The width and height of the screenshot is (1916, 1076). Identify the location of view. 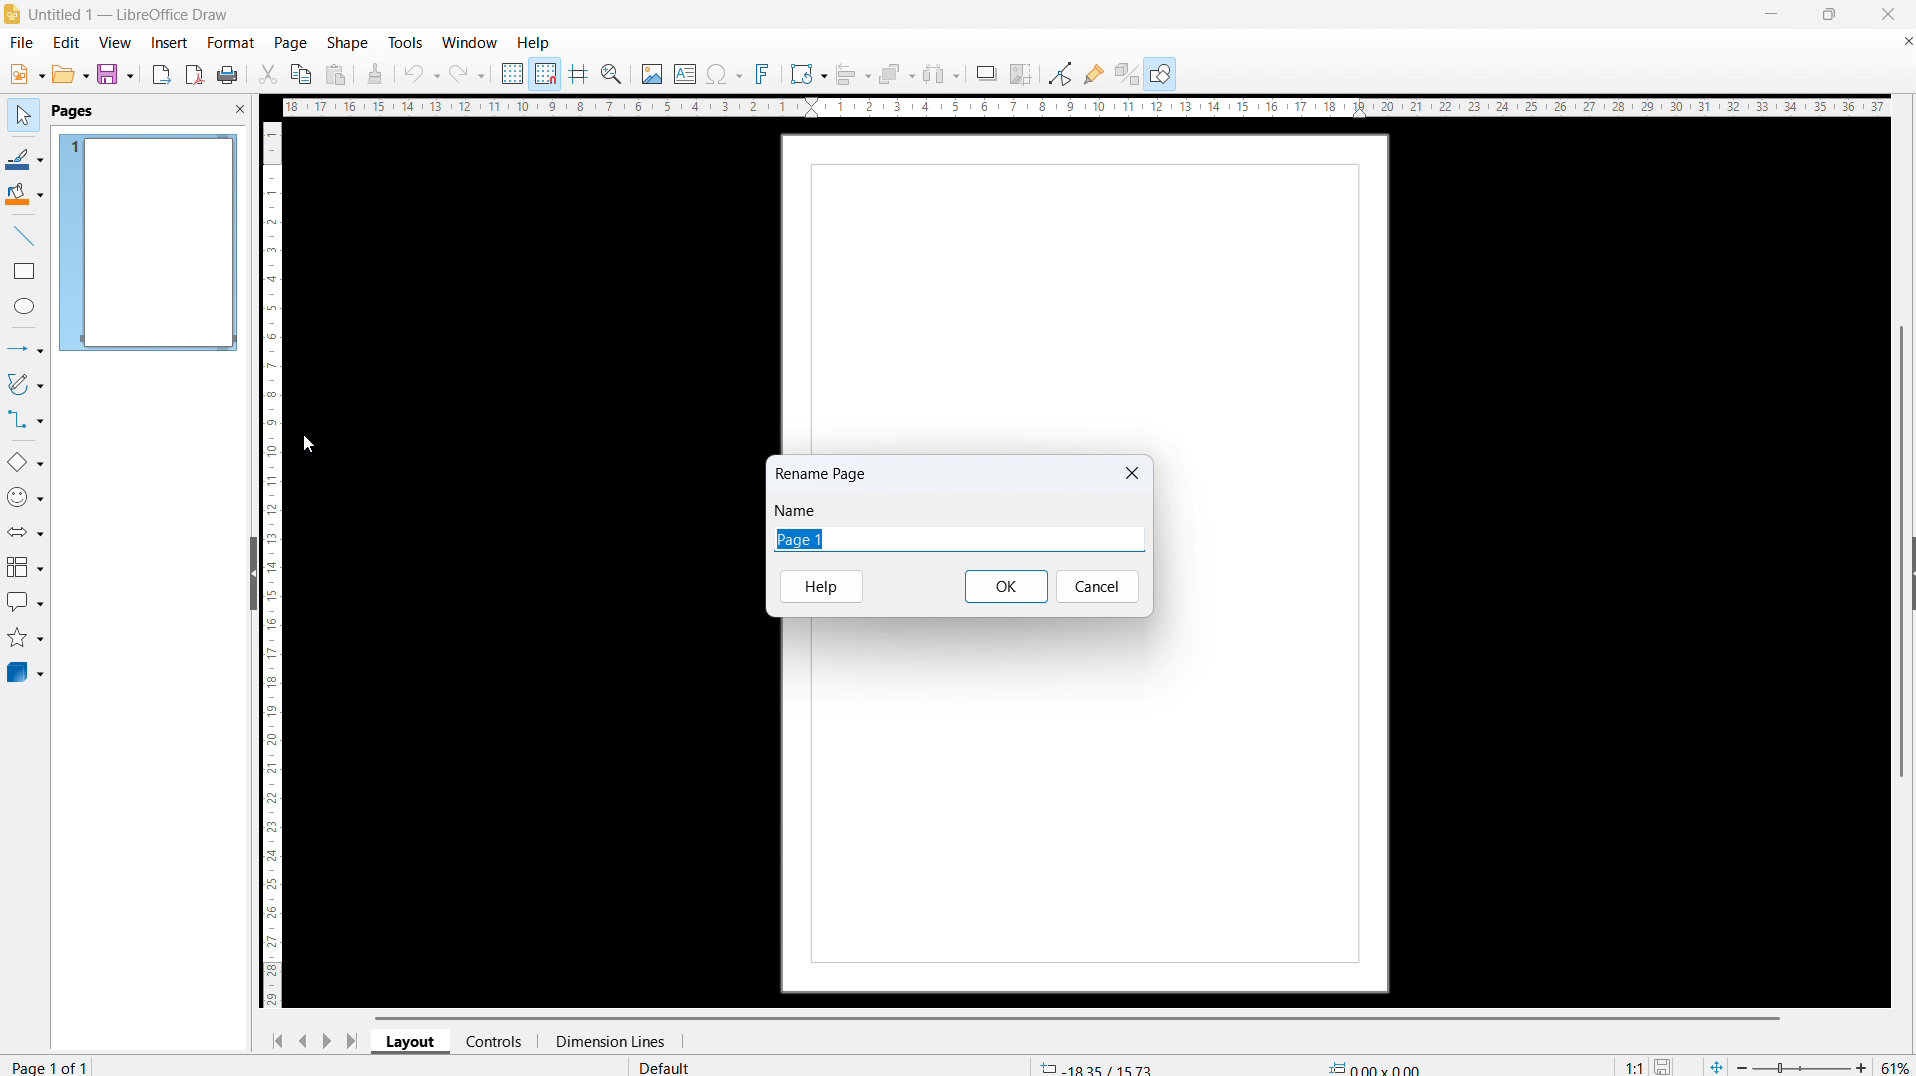
(114, 44).